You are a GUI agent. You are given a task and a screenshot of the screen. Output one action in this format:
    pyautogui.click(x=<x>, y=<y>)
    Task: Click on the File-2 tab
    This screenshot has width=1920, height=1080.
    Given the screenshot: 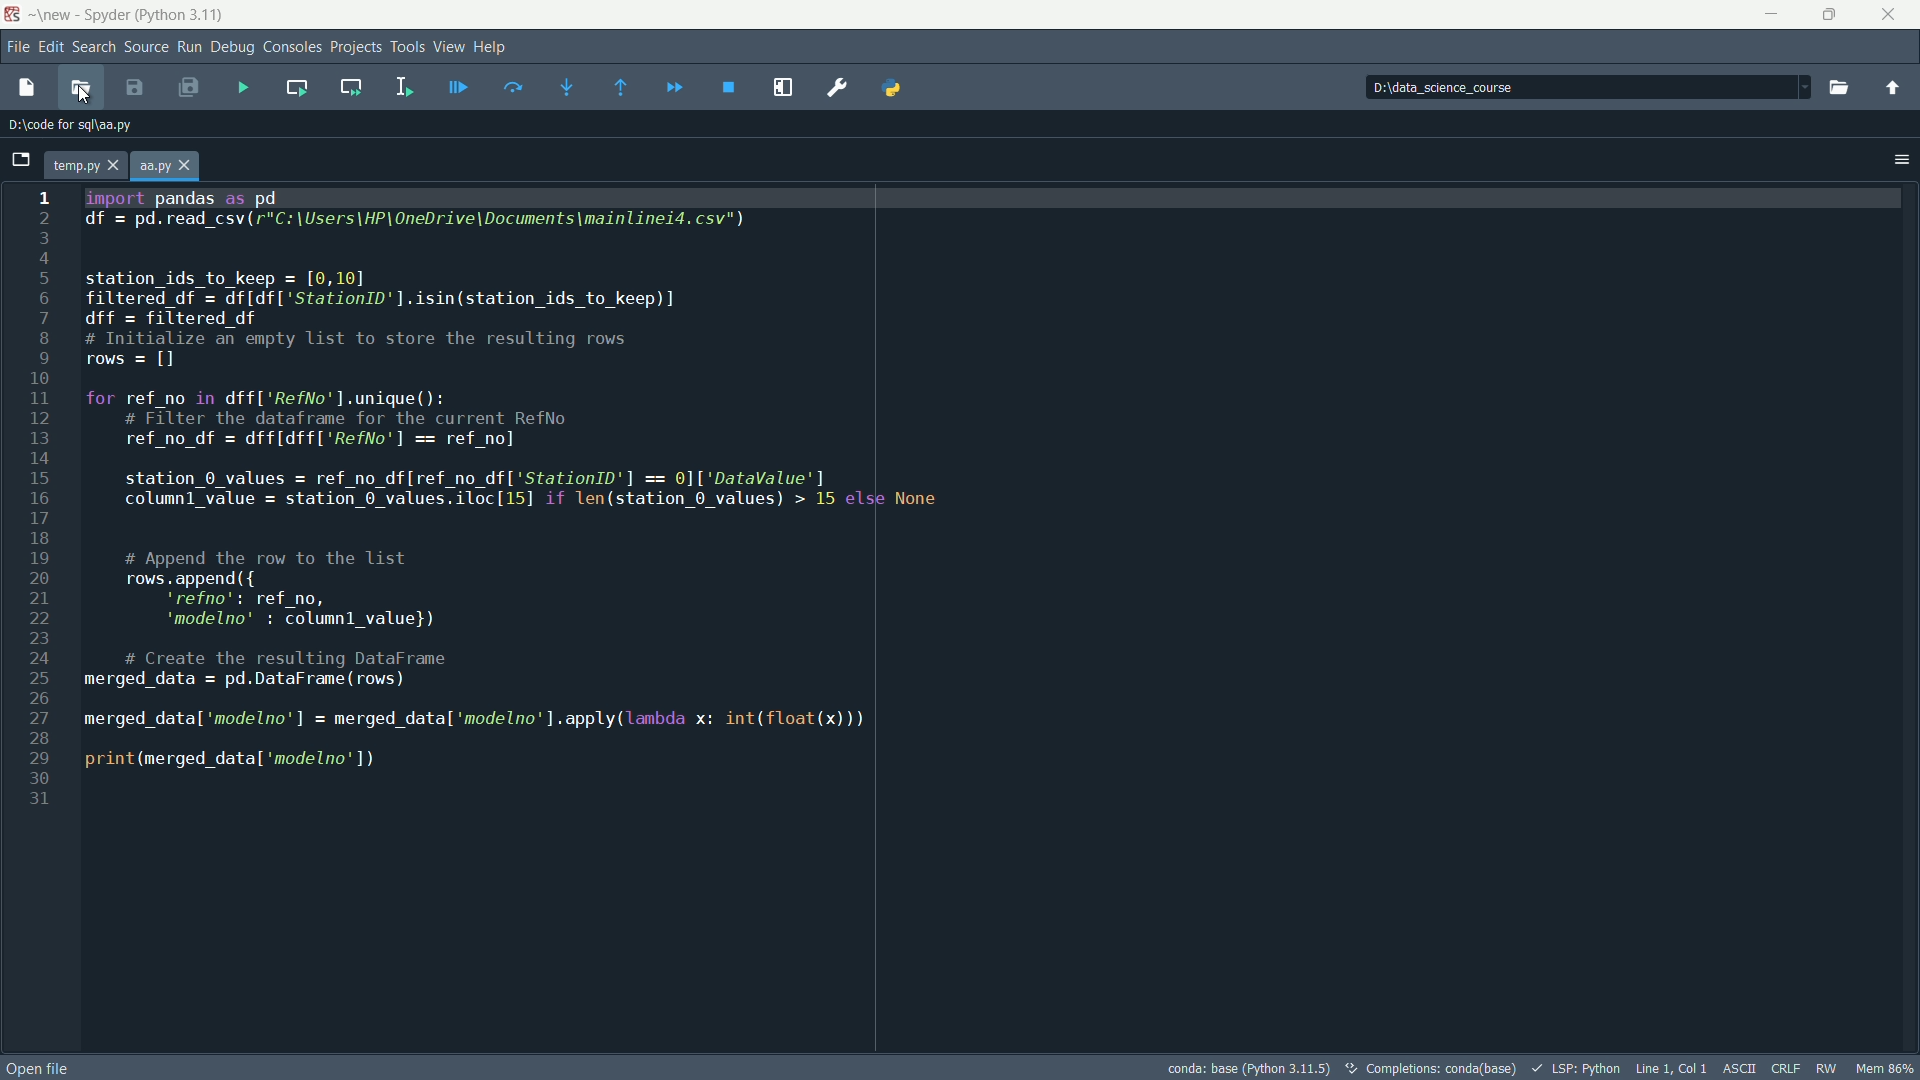 What is the action you would take?
    pyautogui.click(x=168, y=165)
    